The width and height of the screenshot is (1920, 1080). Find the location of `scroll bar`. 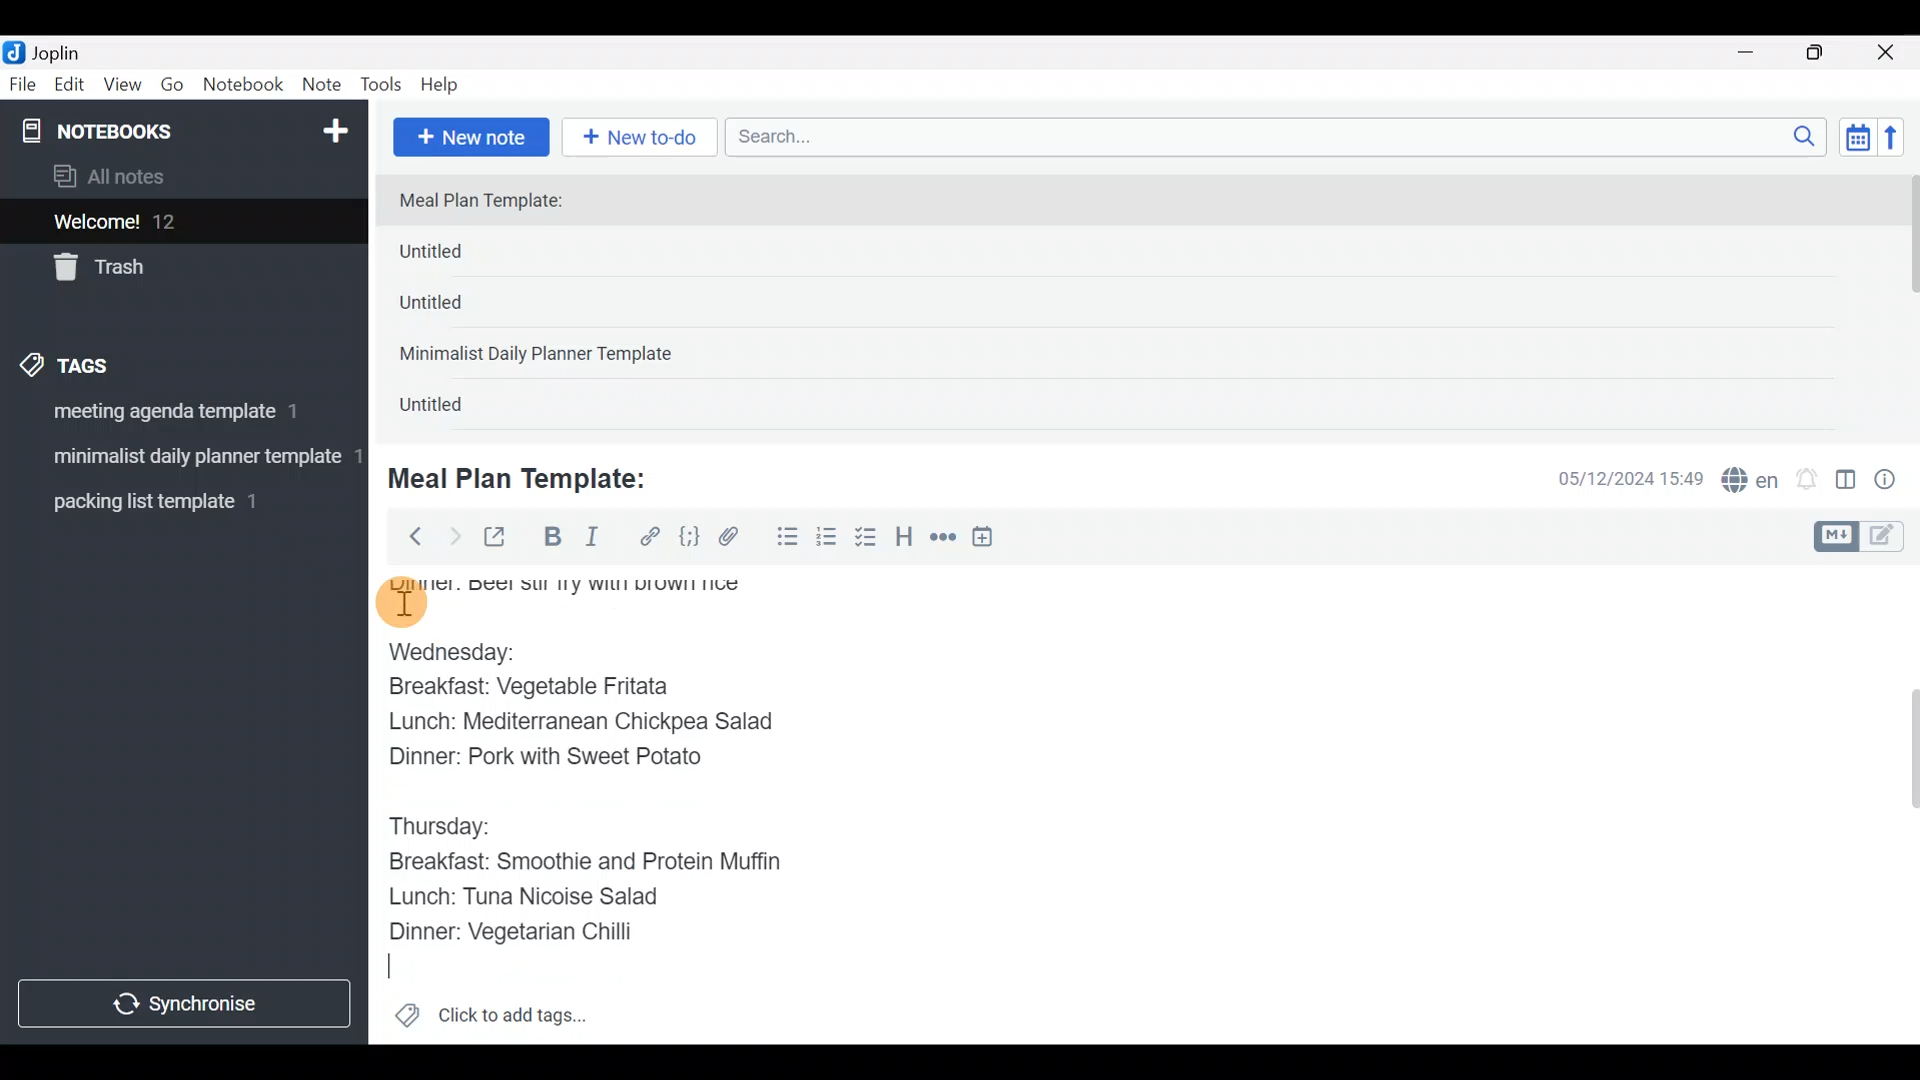

scroll bar is located at coordinates (1907, 302).